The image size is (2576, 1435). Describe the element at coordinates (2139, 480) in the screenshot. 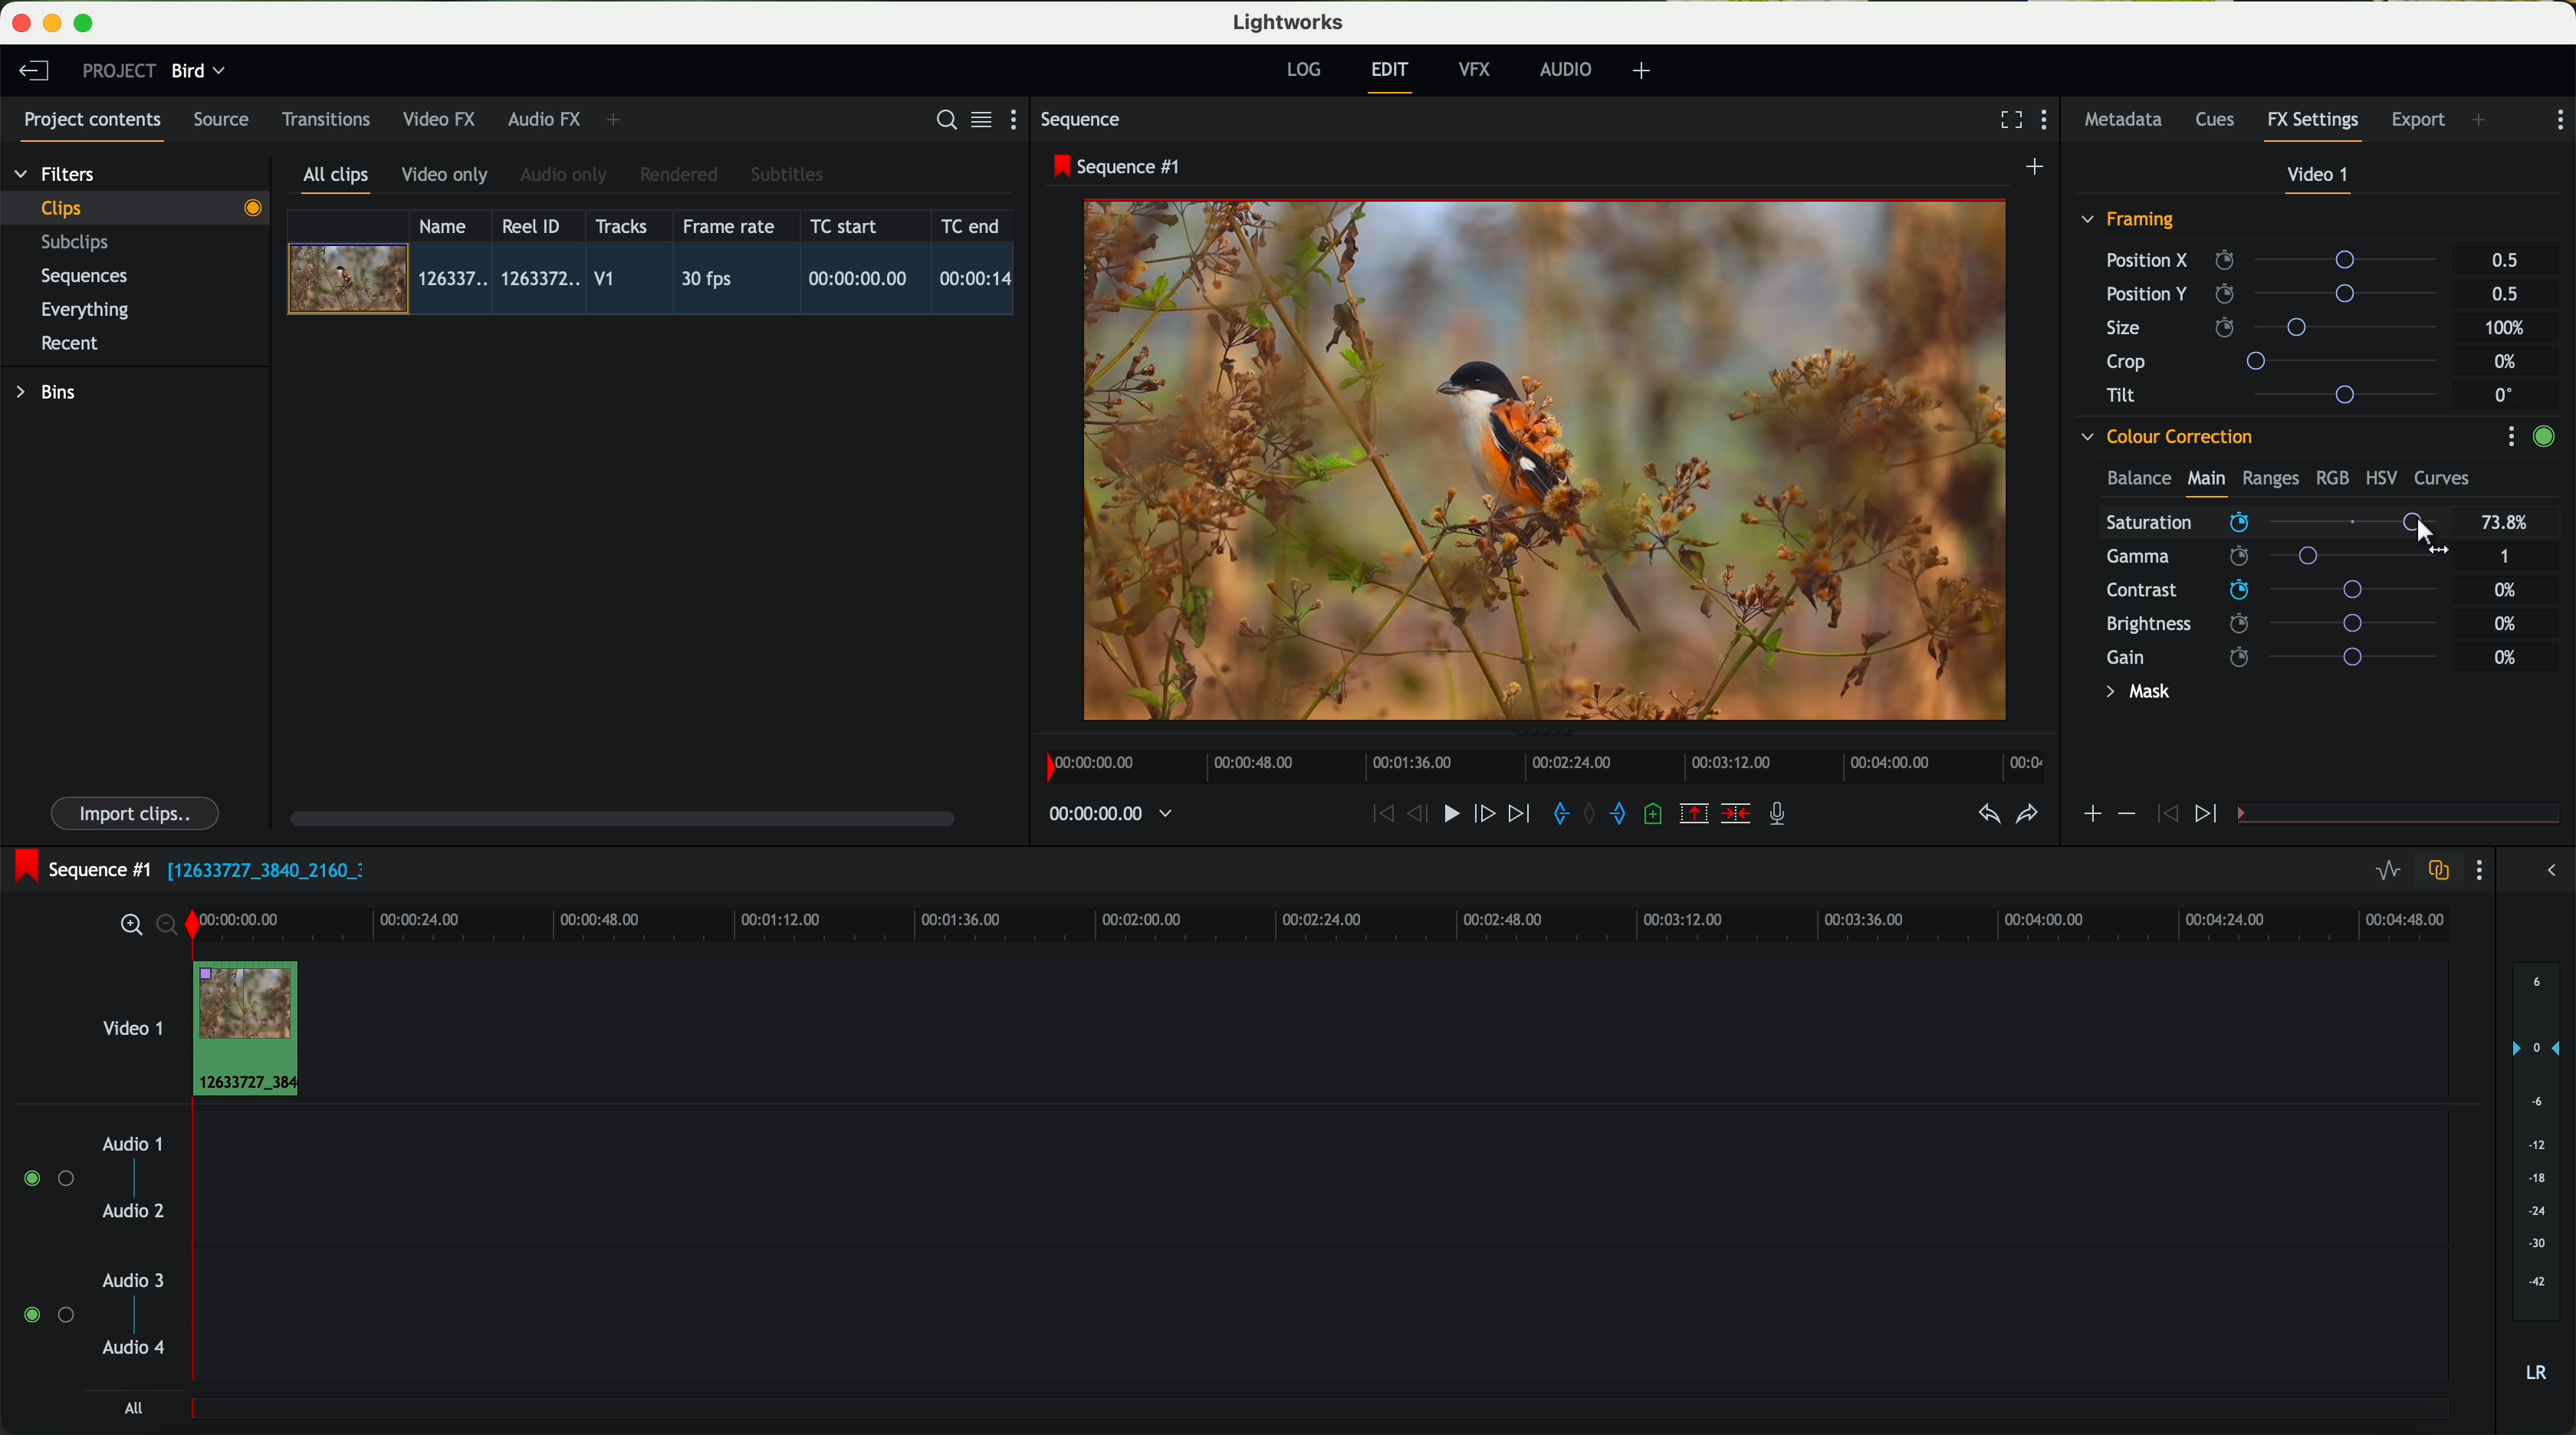

I see `balance` at that location.